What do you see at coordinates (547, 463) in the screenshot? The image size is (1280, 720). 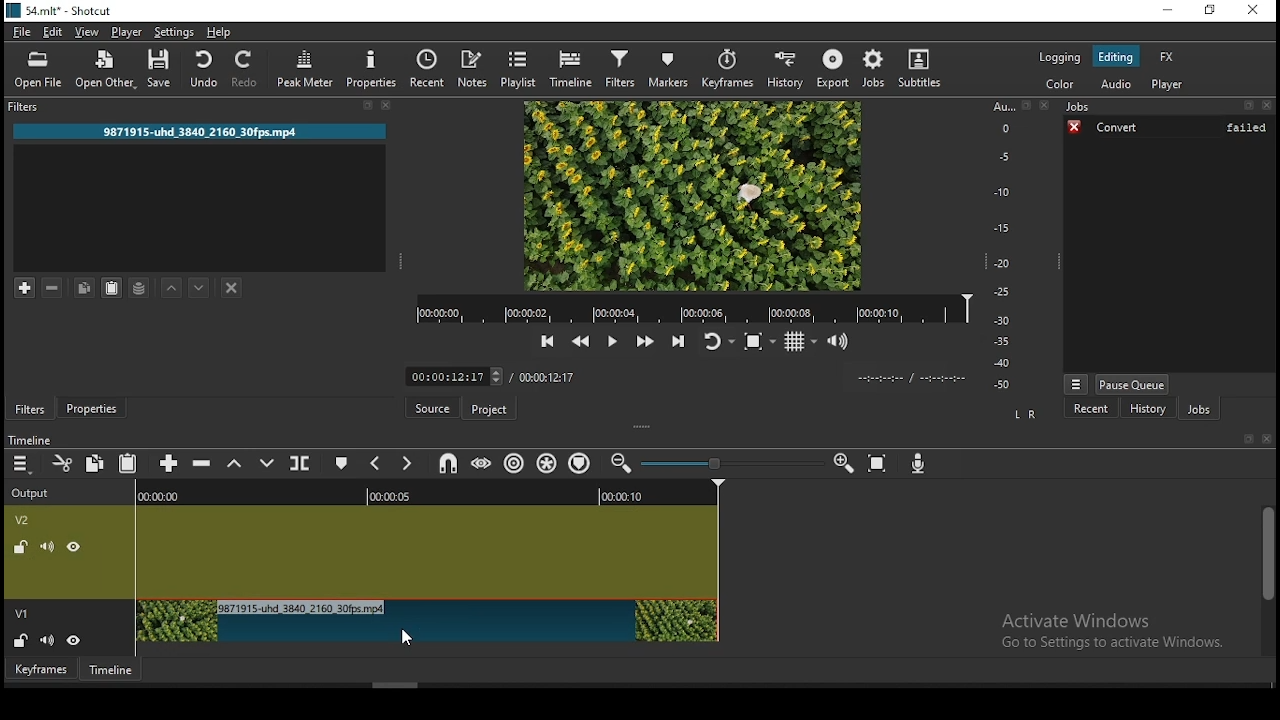 I see `ripple all tracks` at bounding box center [547, 463].